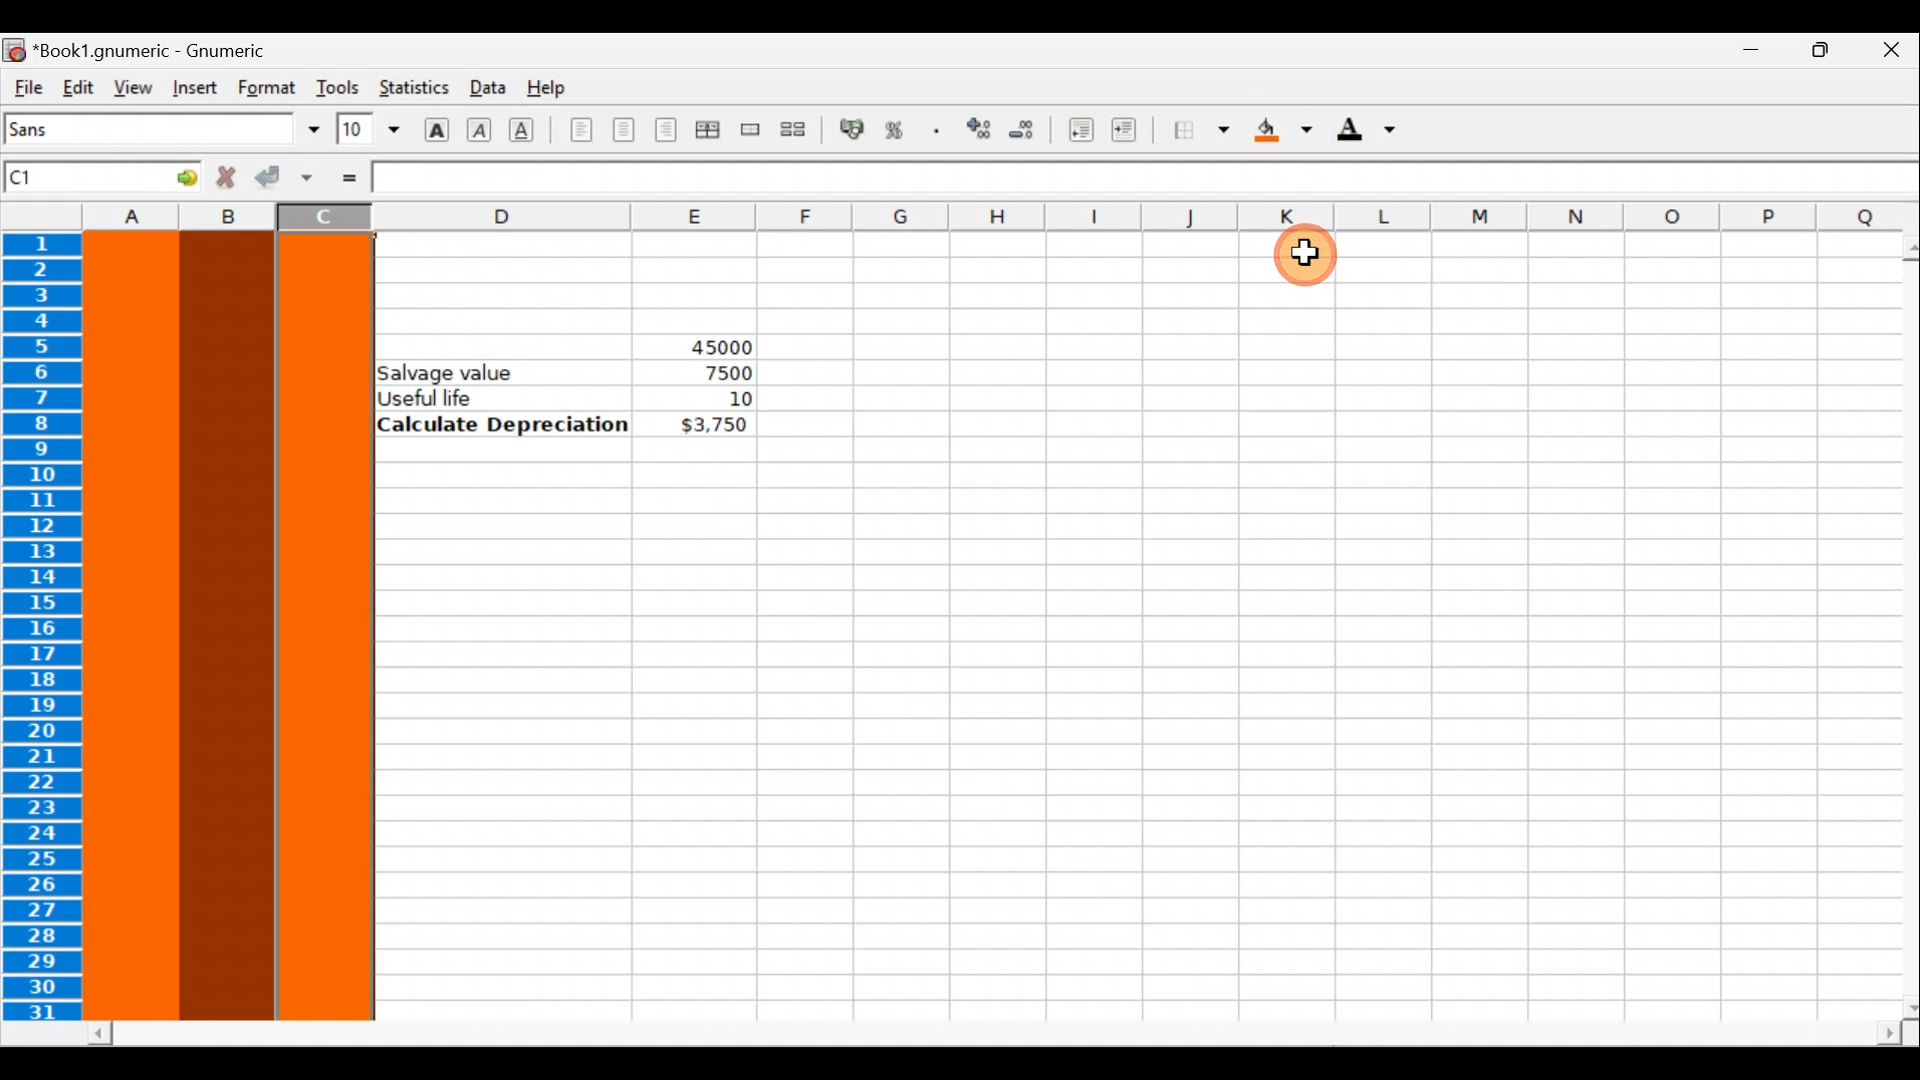 This screenshot has width=1920, height=1080. Describe the element at coordinates (485, 86) in the screenshot. I see `Data` at that location.